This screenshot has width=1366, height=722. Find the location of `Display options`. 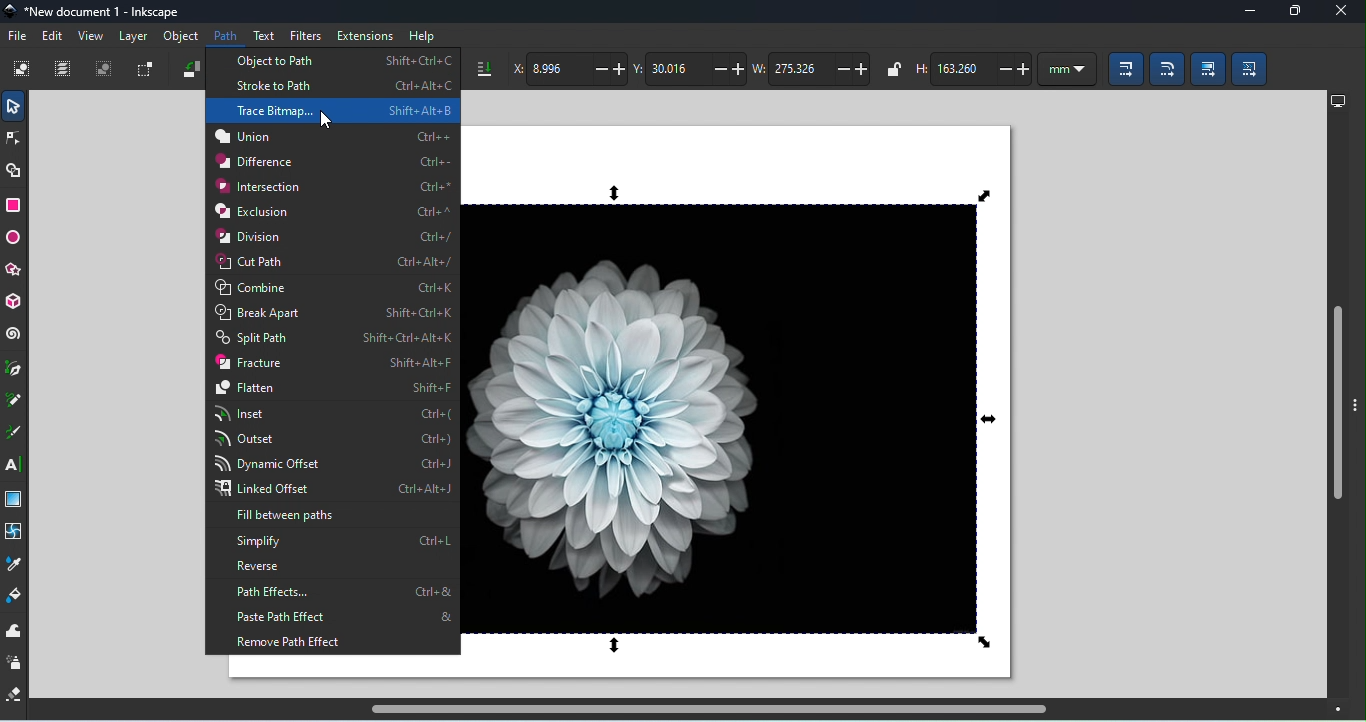

Display options is located at coordinates (1338, 101).